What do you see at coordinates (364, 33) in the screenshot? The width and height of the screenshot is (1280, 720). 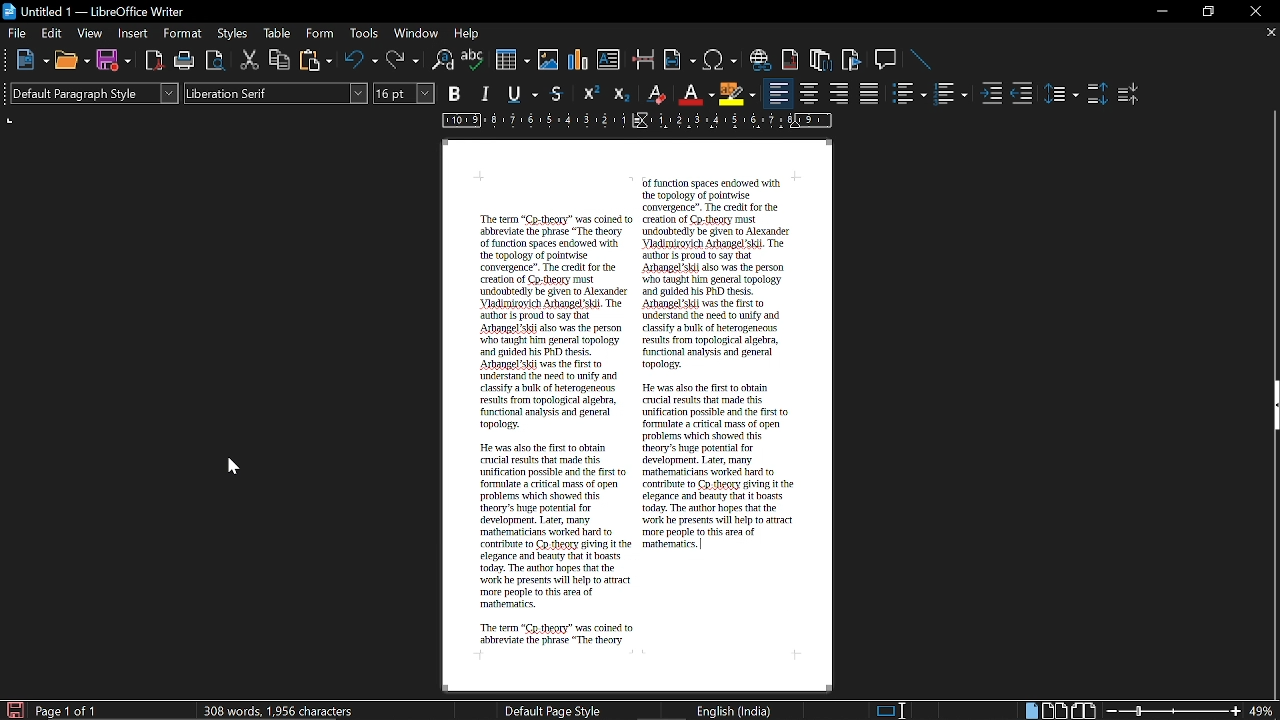 I see `Tools` at bounding box center [364, 33].